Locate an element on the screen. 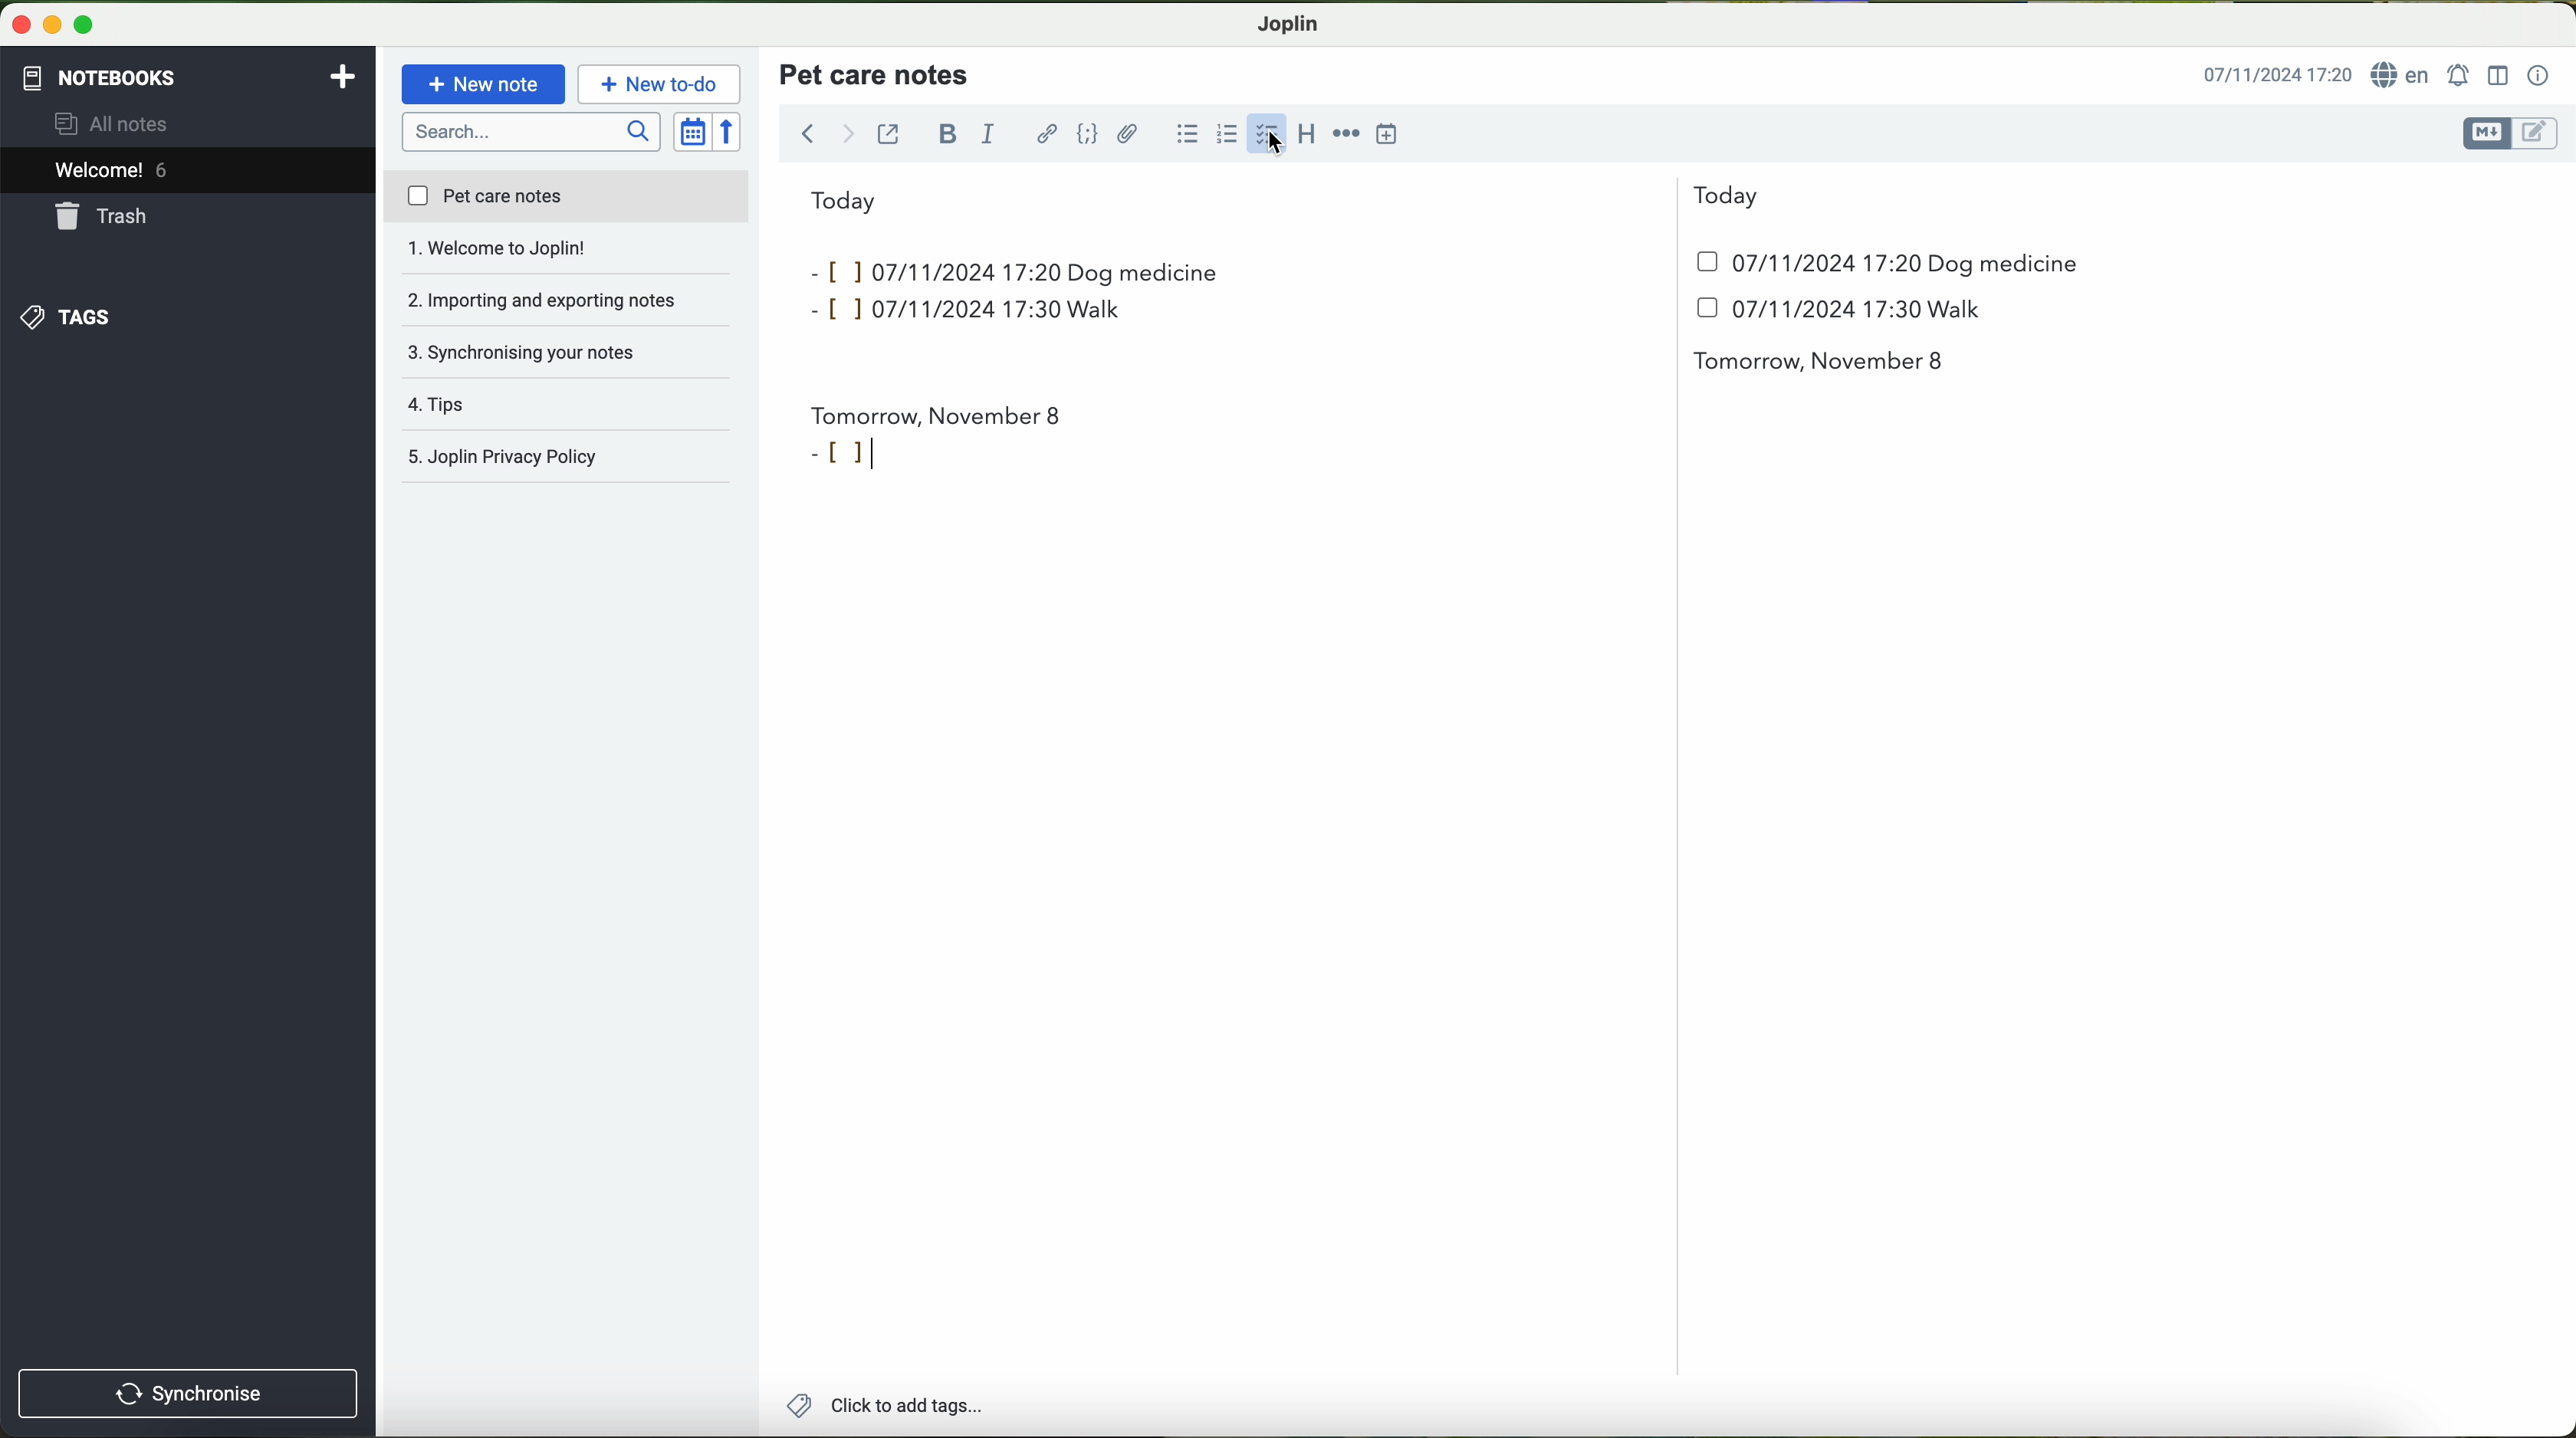  cursor on new to-do button  is located at coordinates (662, 85).